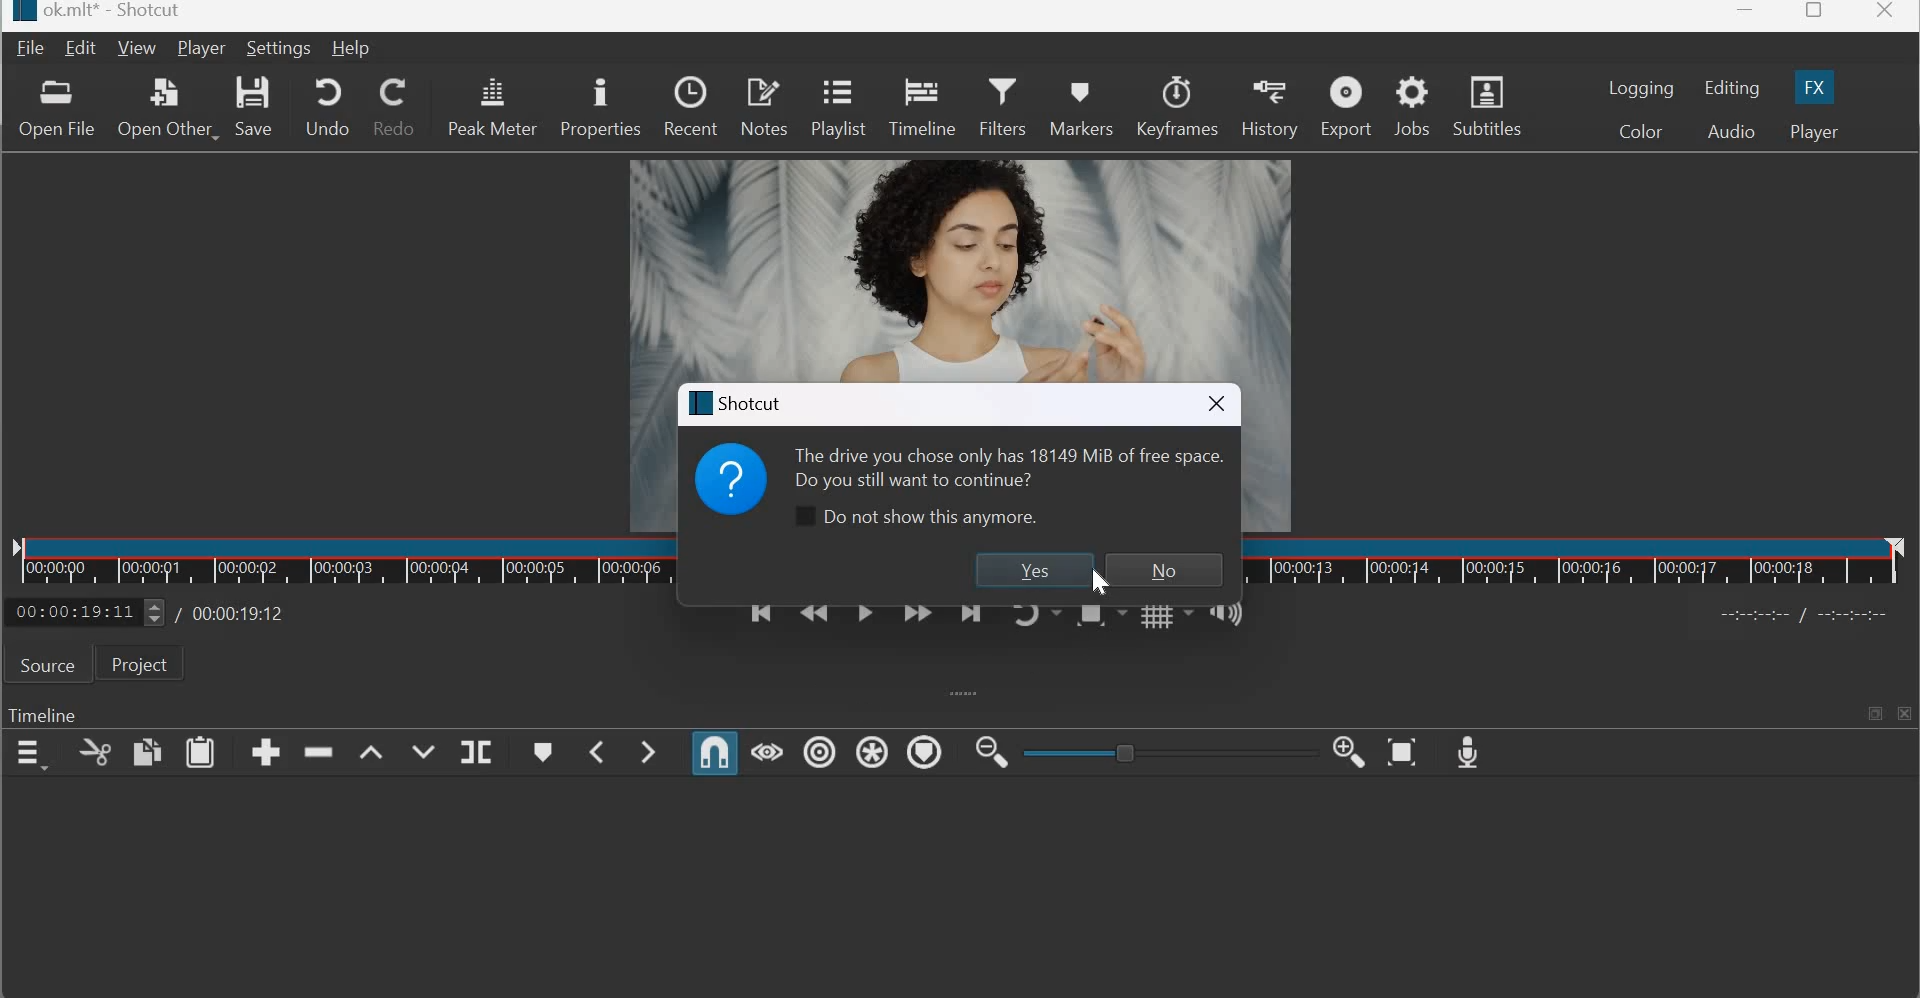 Image resolution: width=1920 pixels, height=998 pixels. What do you see at coordinates (1493, 104) in the screenshot?
I see `Subtitles` at bounding box center [1493, 104].